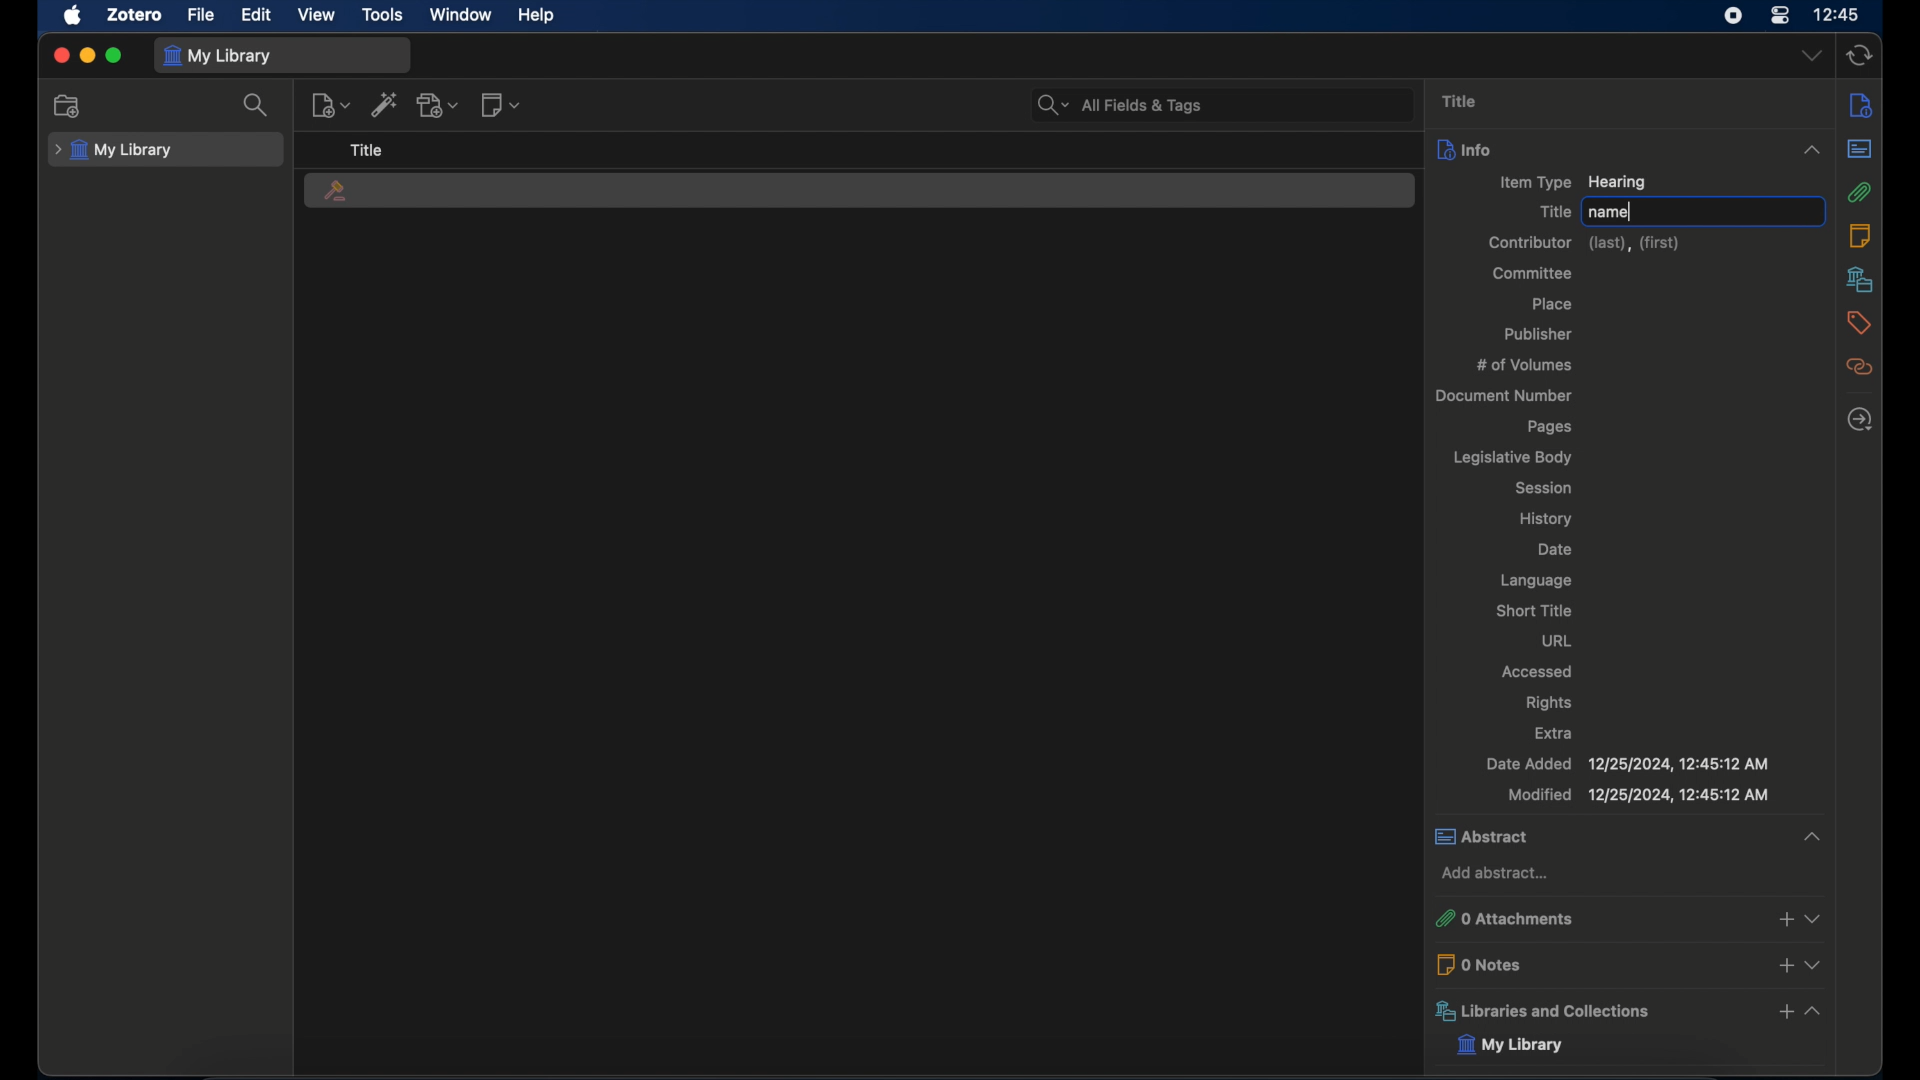 This screenshot has width=1920, height=1080. I want to click on add abstract, so click(1495, 874).